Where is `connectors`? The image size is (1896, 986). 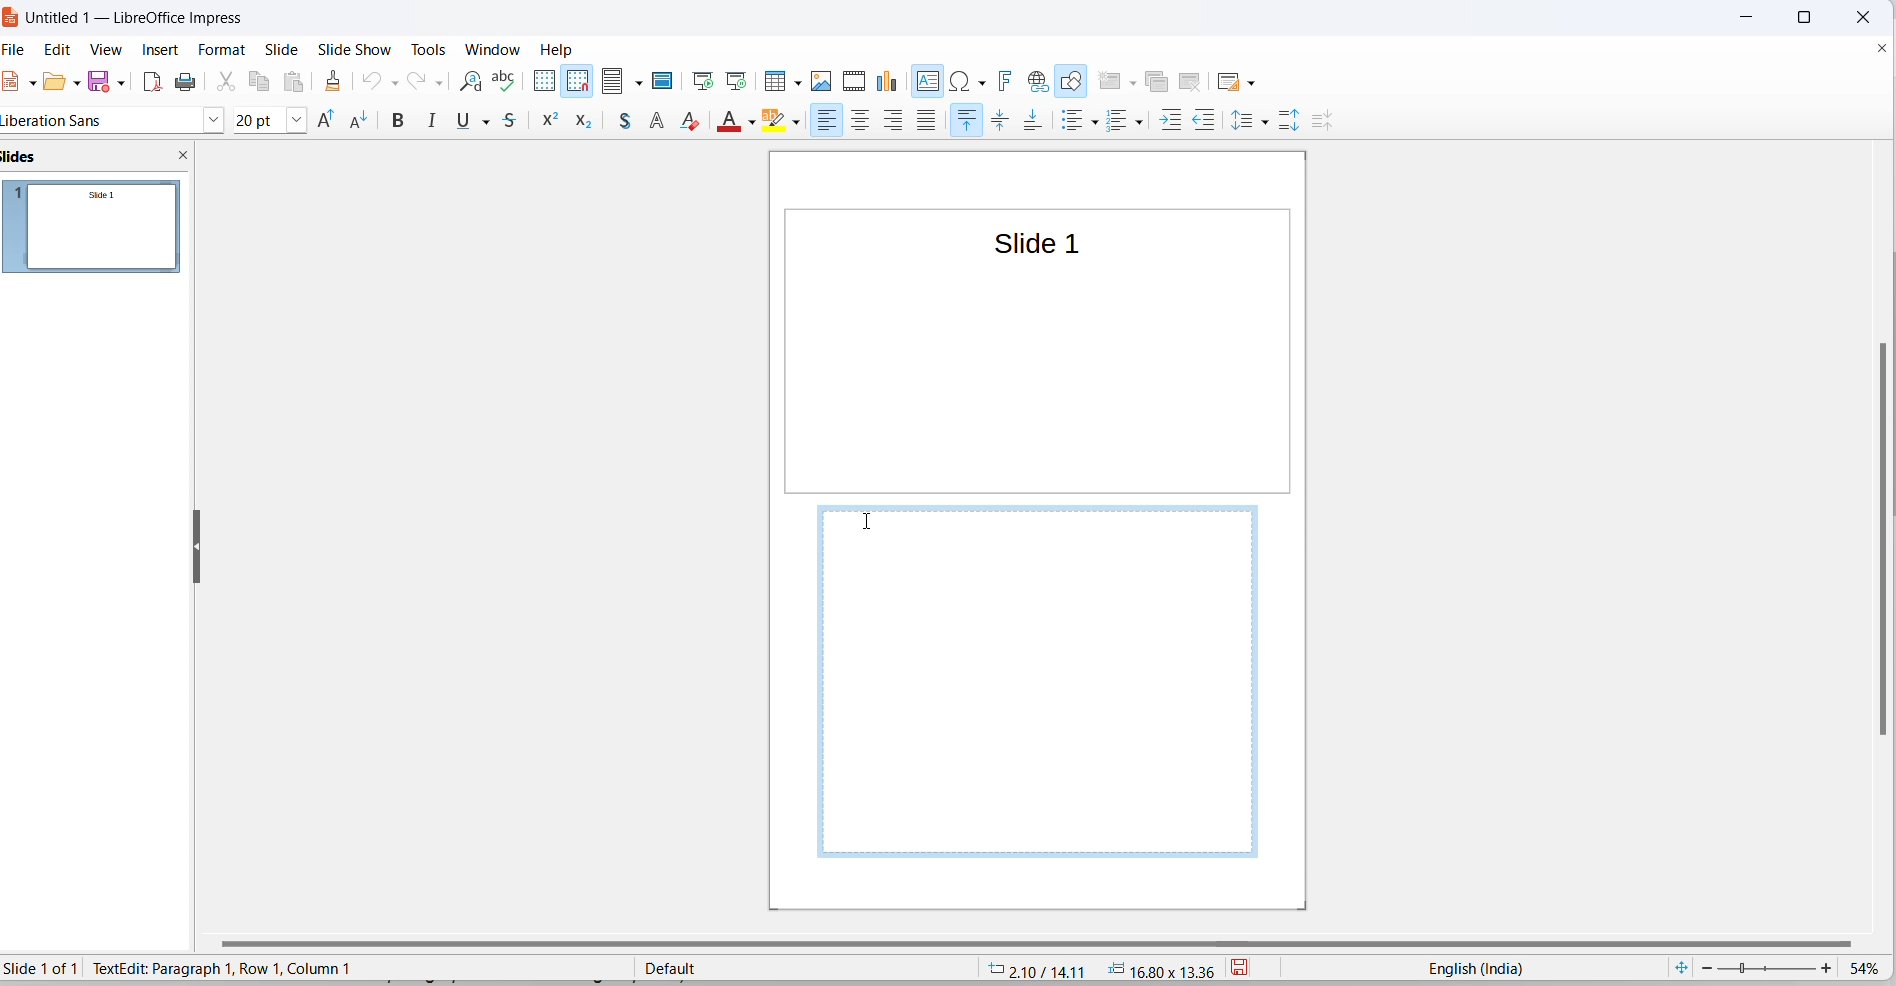 connectors is located at coordinates (380, 120).